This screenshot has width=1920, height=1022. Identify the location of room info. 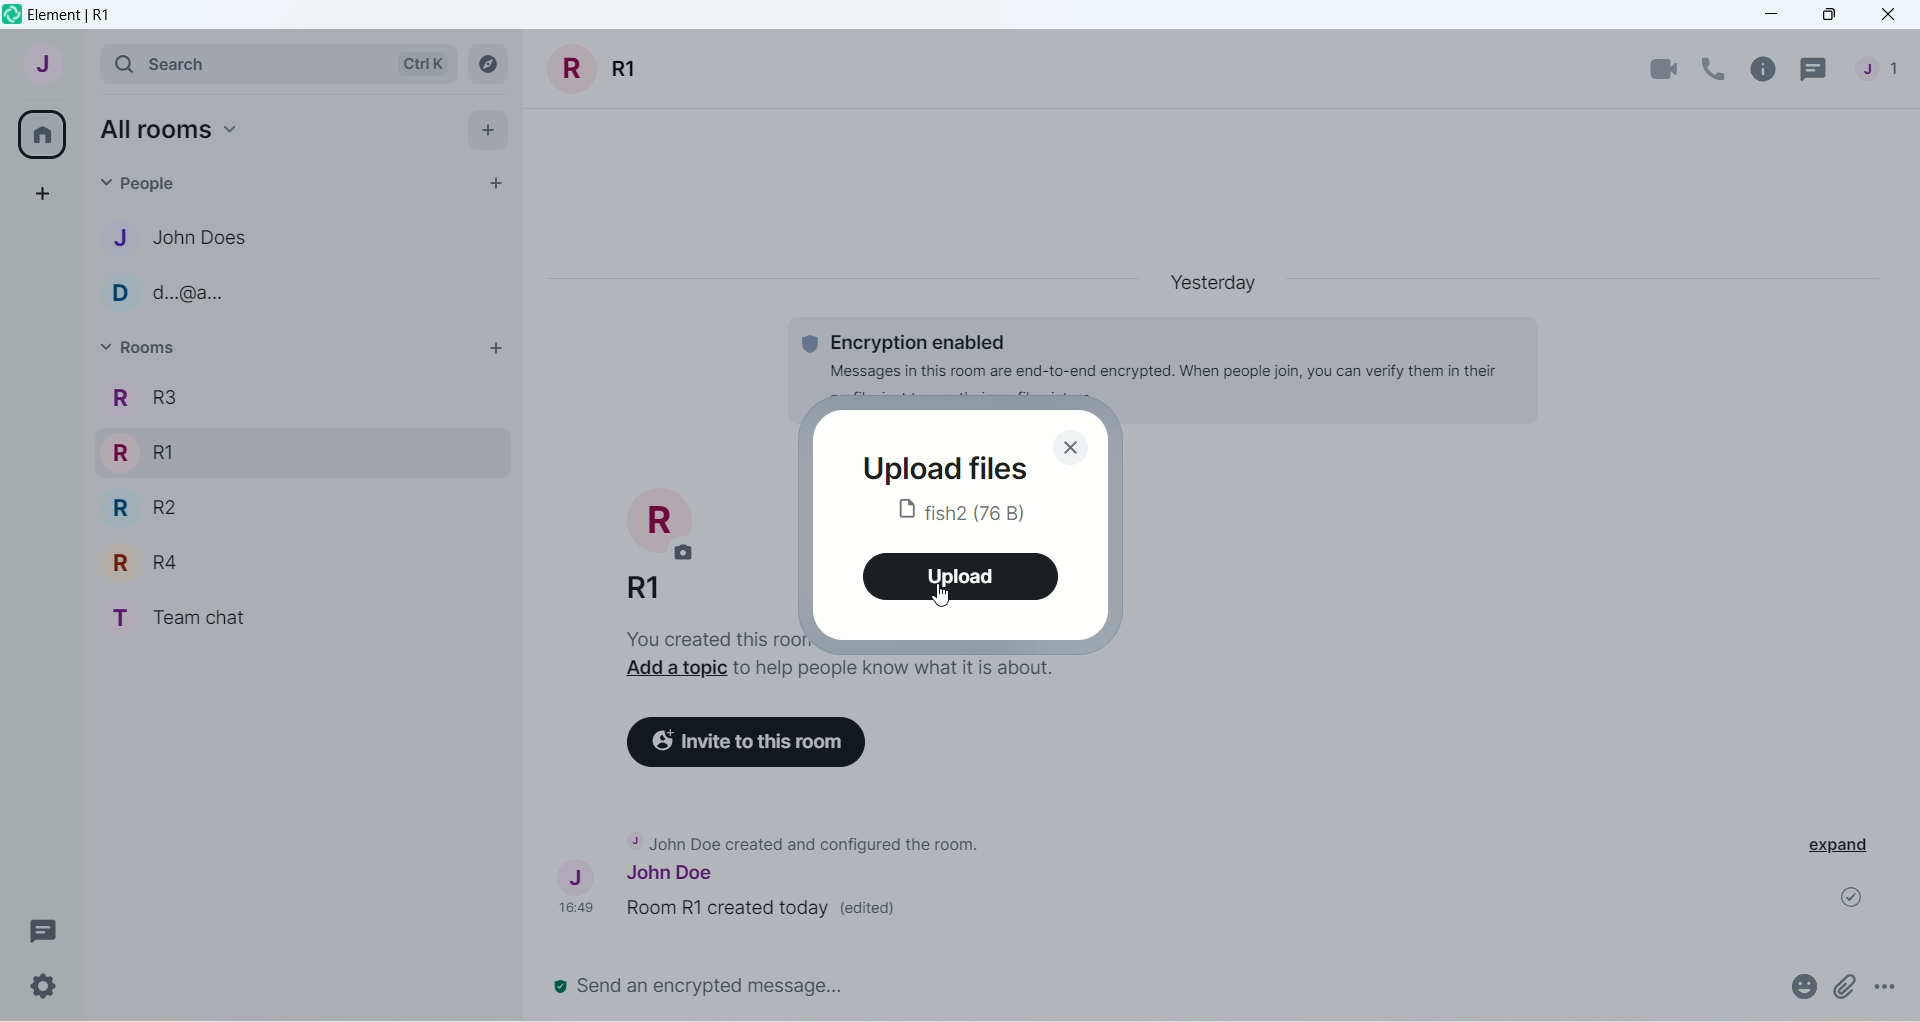
(1763, 70).